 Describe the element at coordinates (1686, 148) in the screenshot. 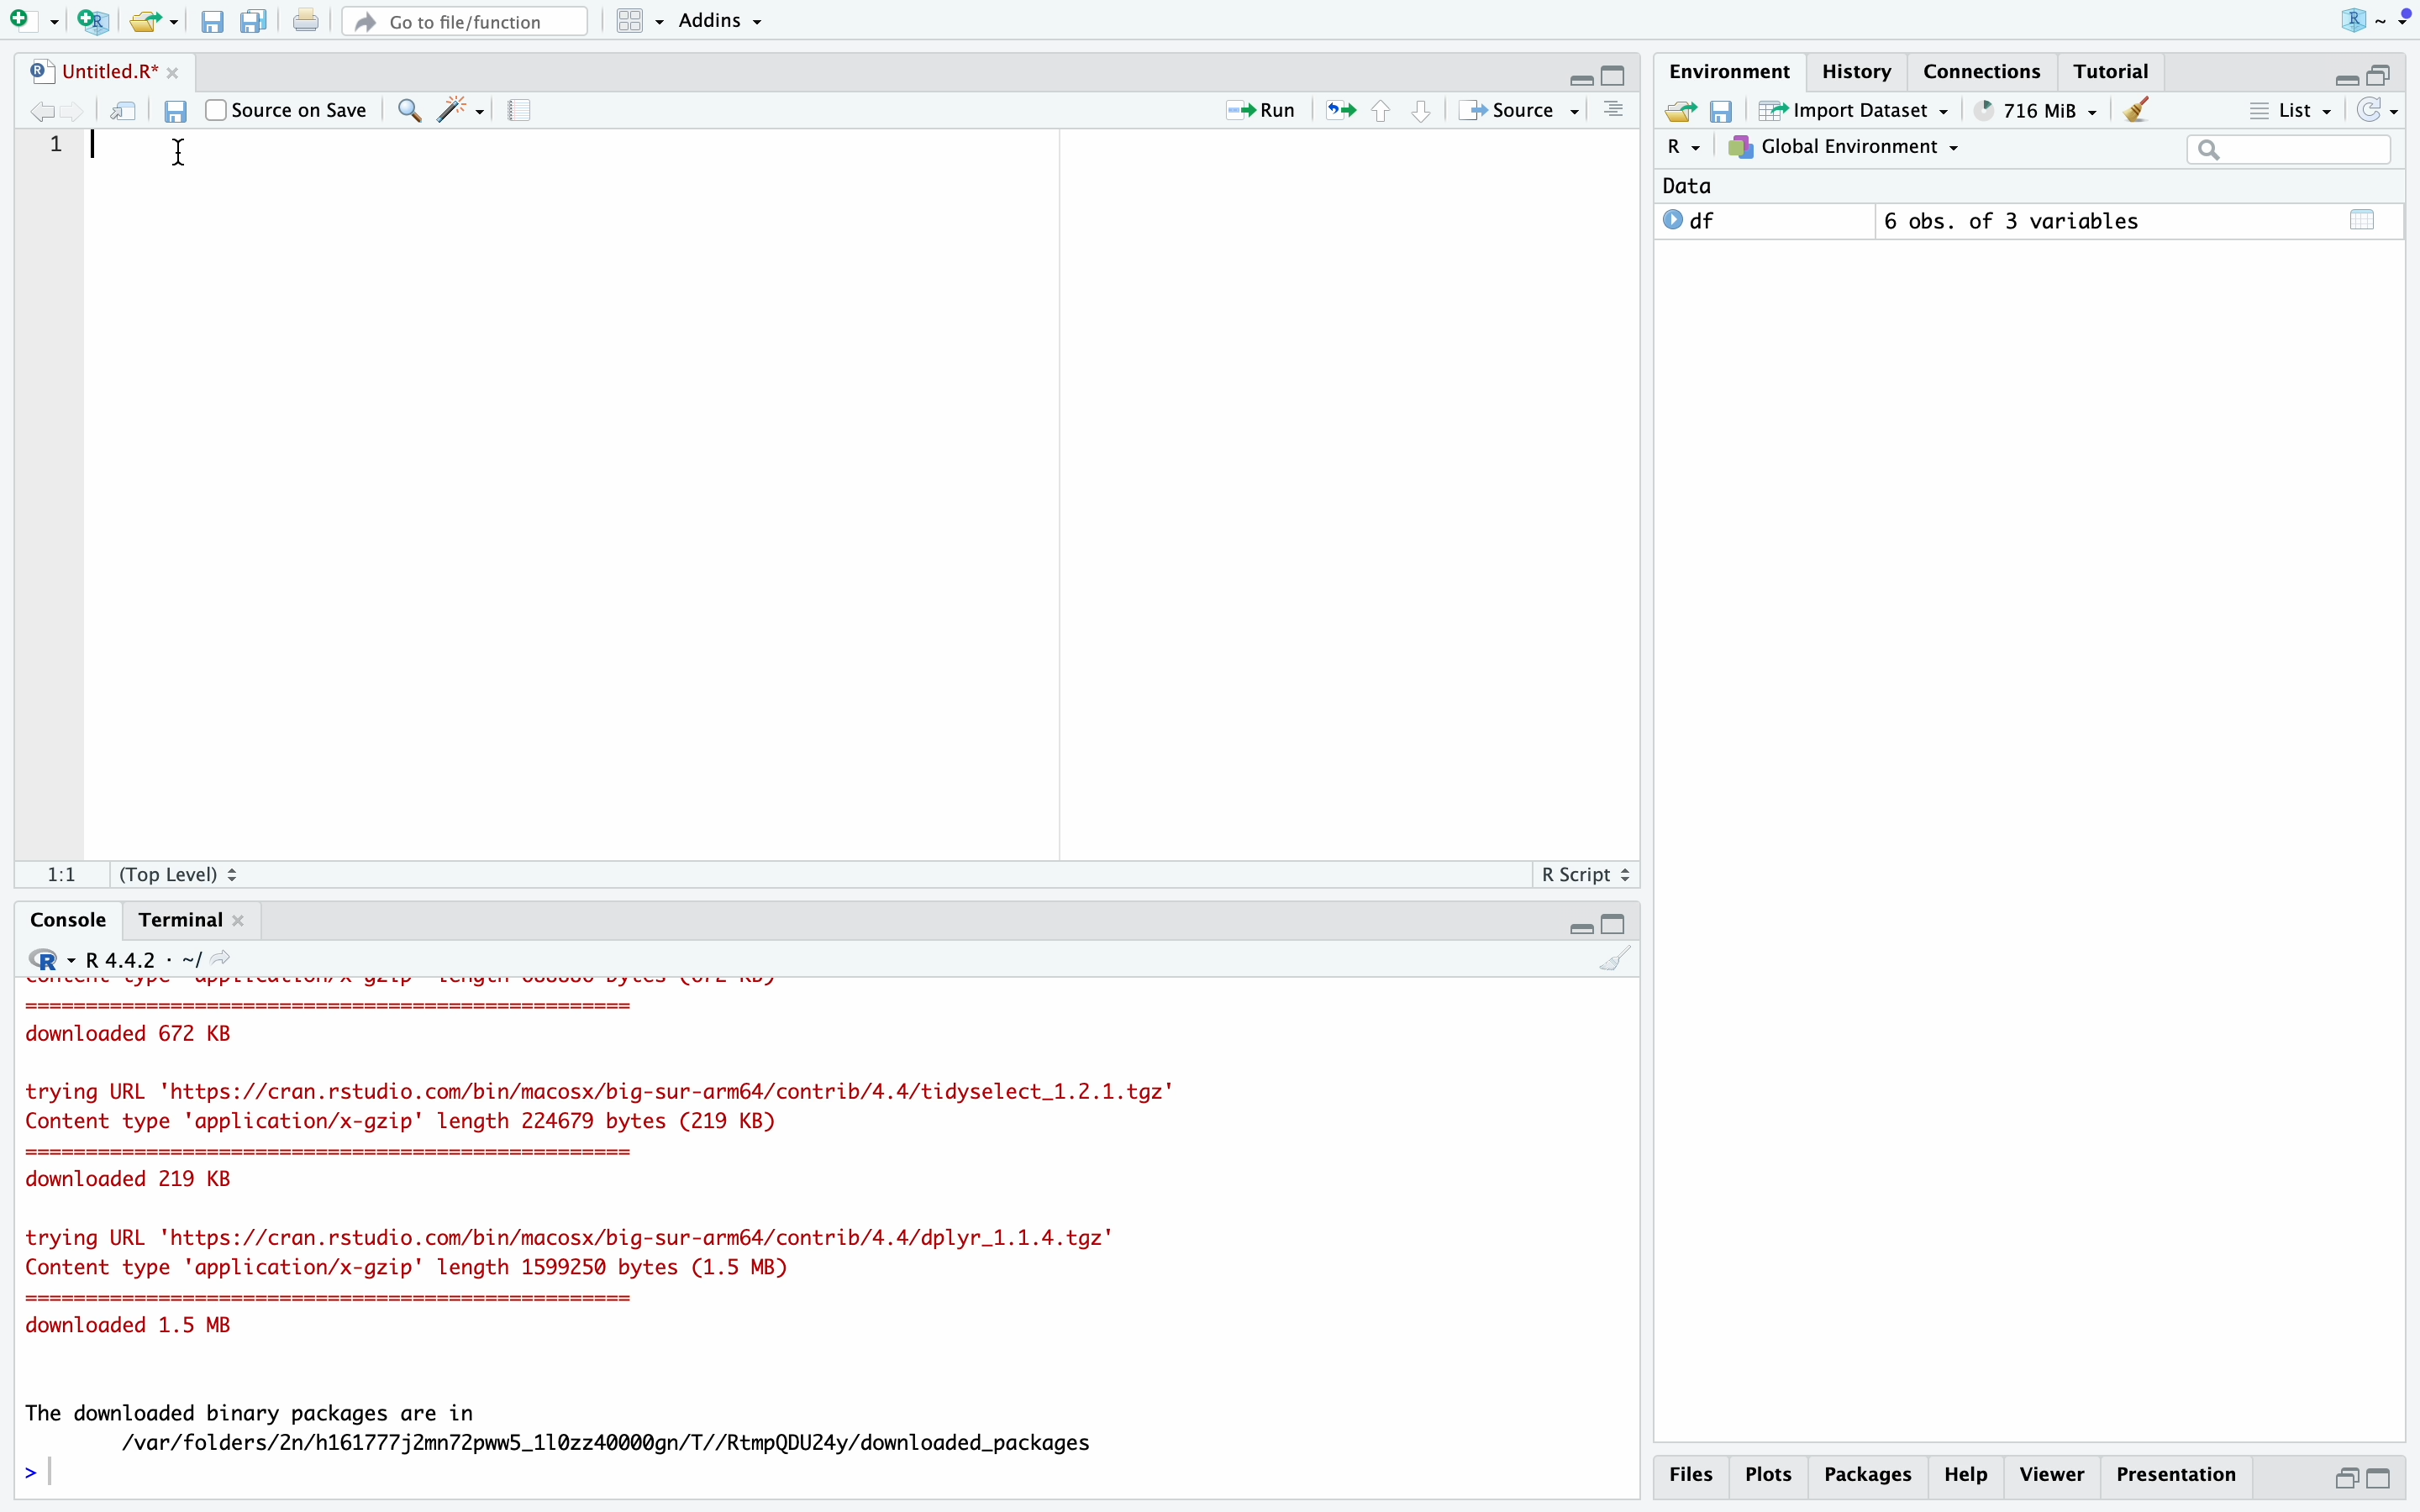

I see `R` at that location.